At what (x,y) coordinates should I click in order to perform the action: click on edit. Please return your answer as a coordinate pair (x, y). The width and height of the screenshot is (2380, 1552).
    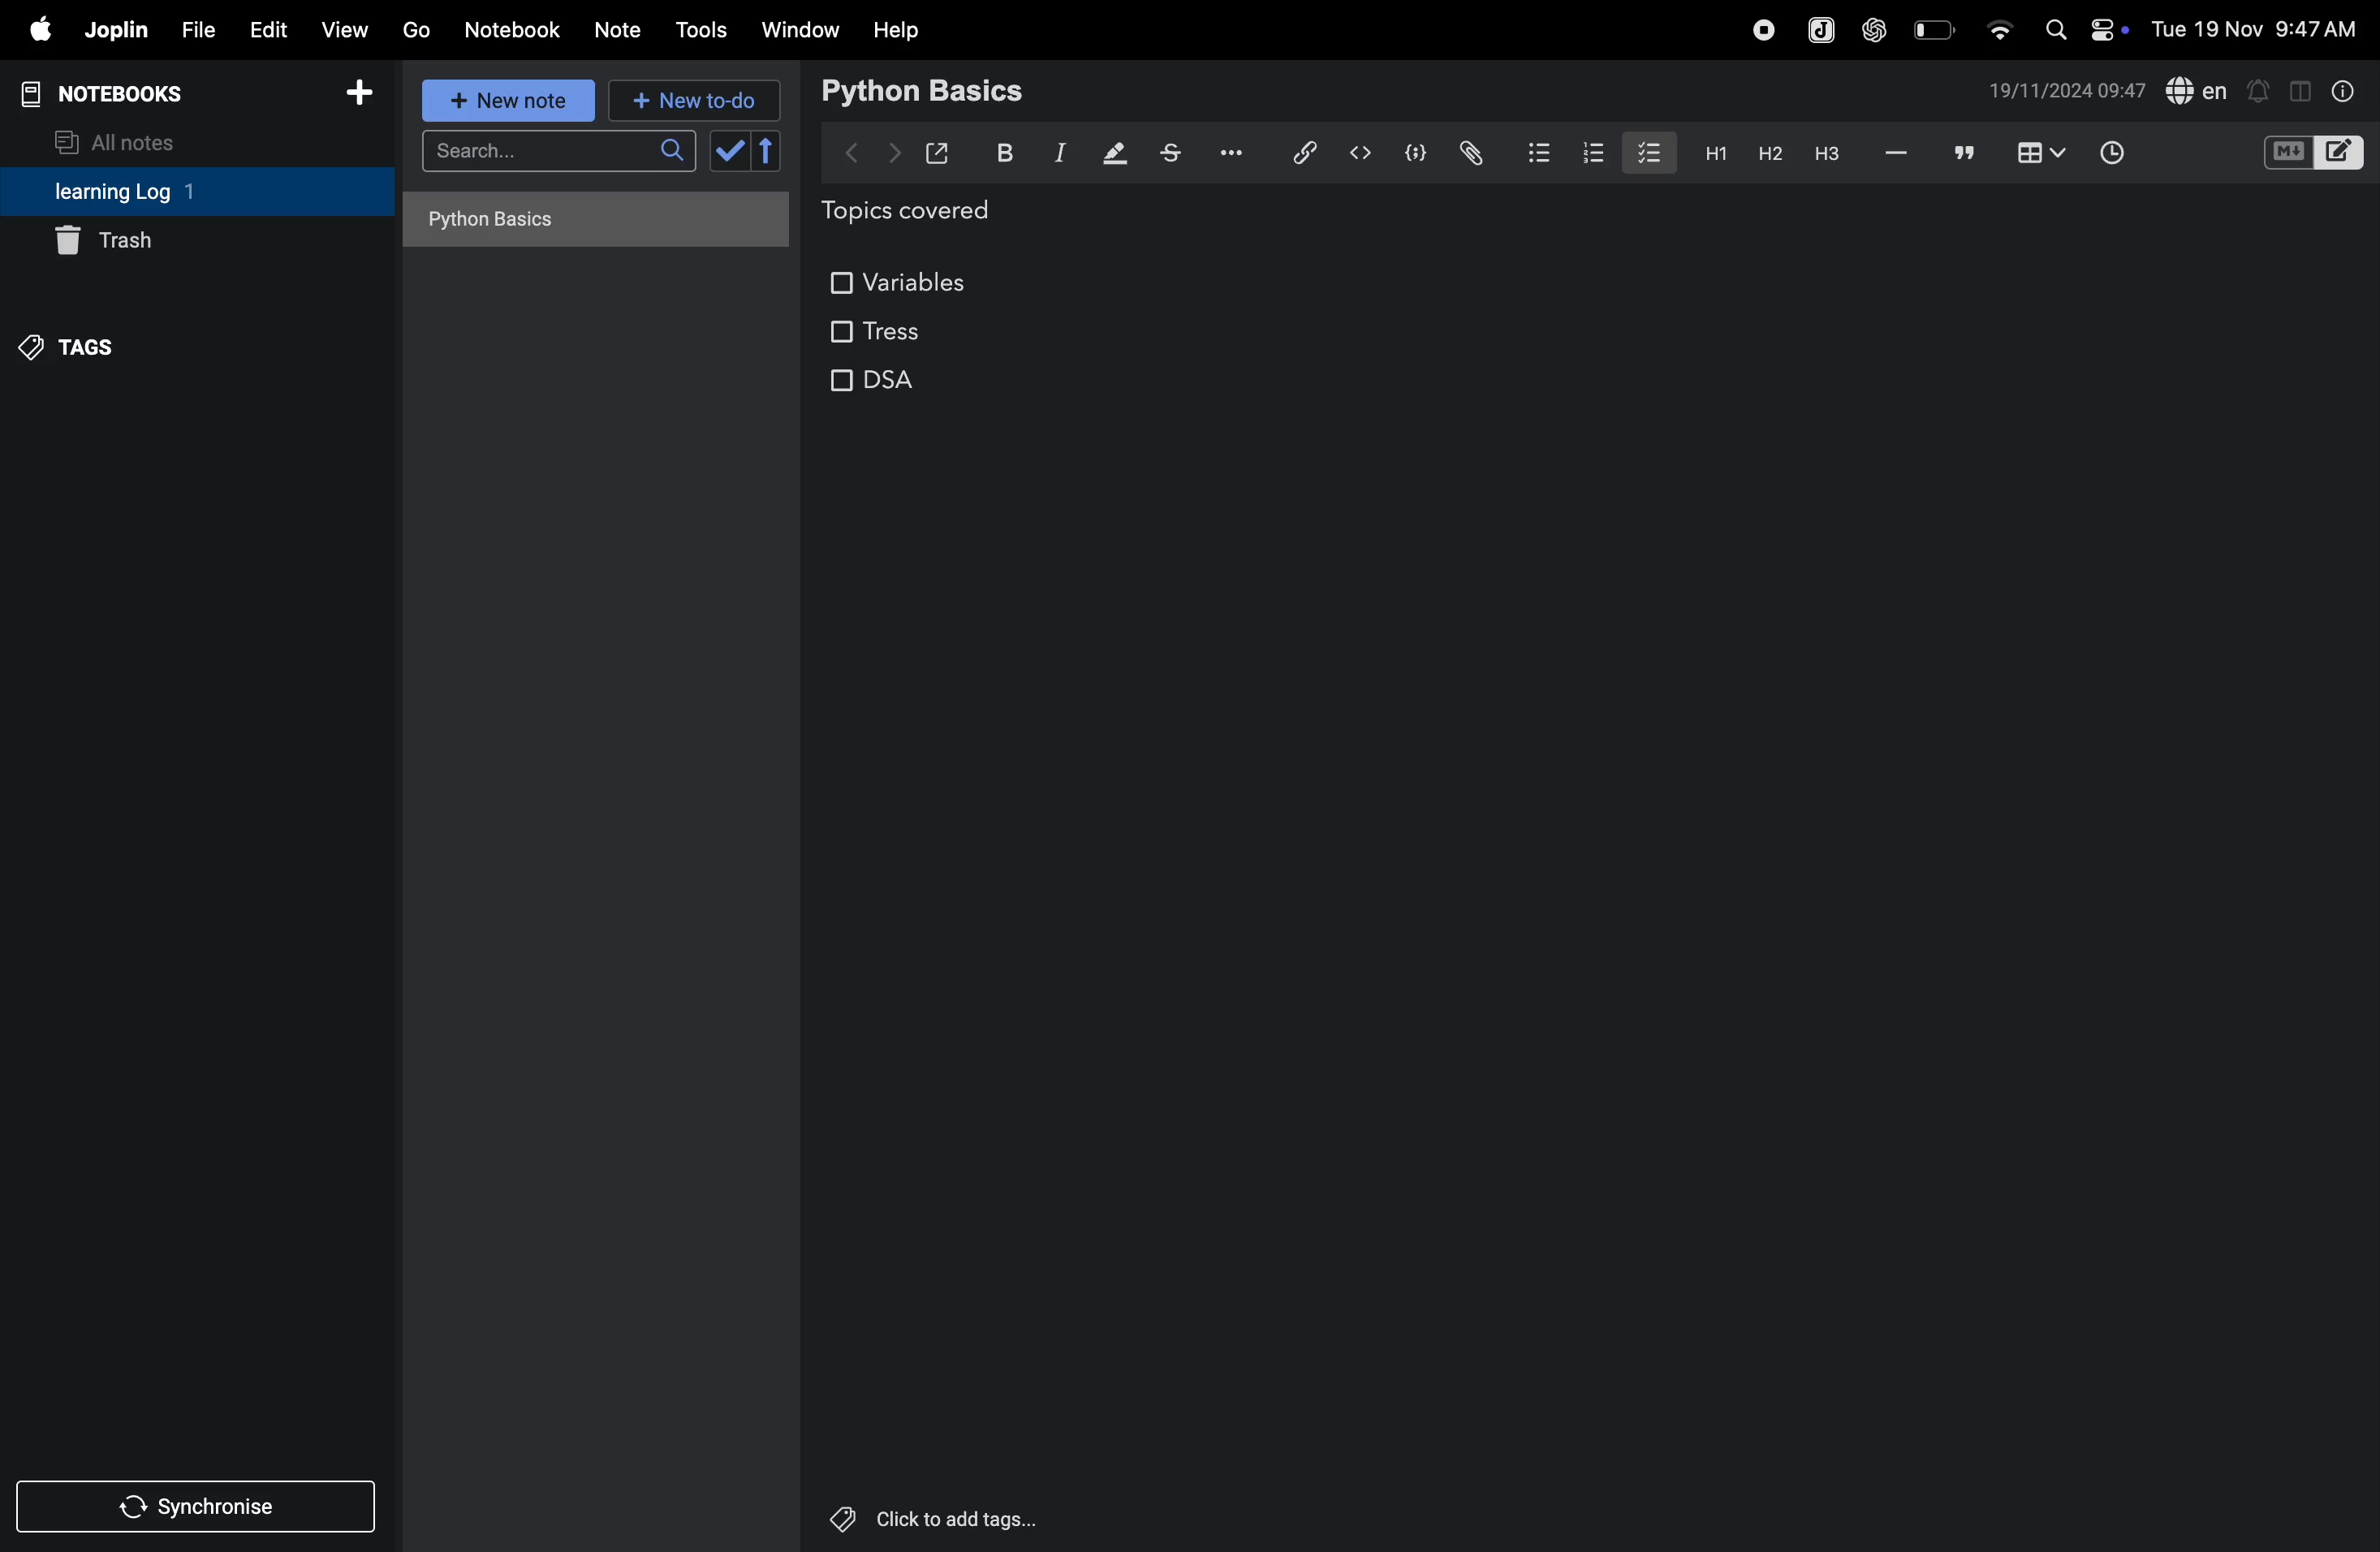
    Looking at the image, I should click on (265, 29).